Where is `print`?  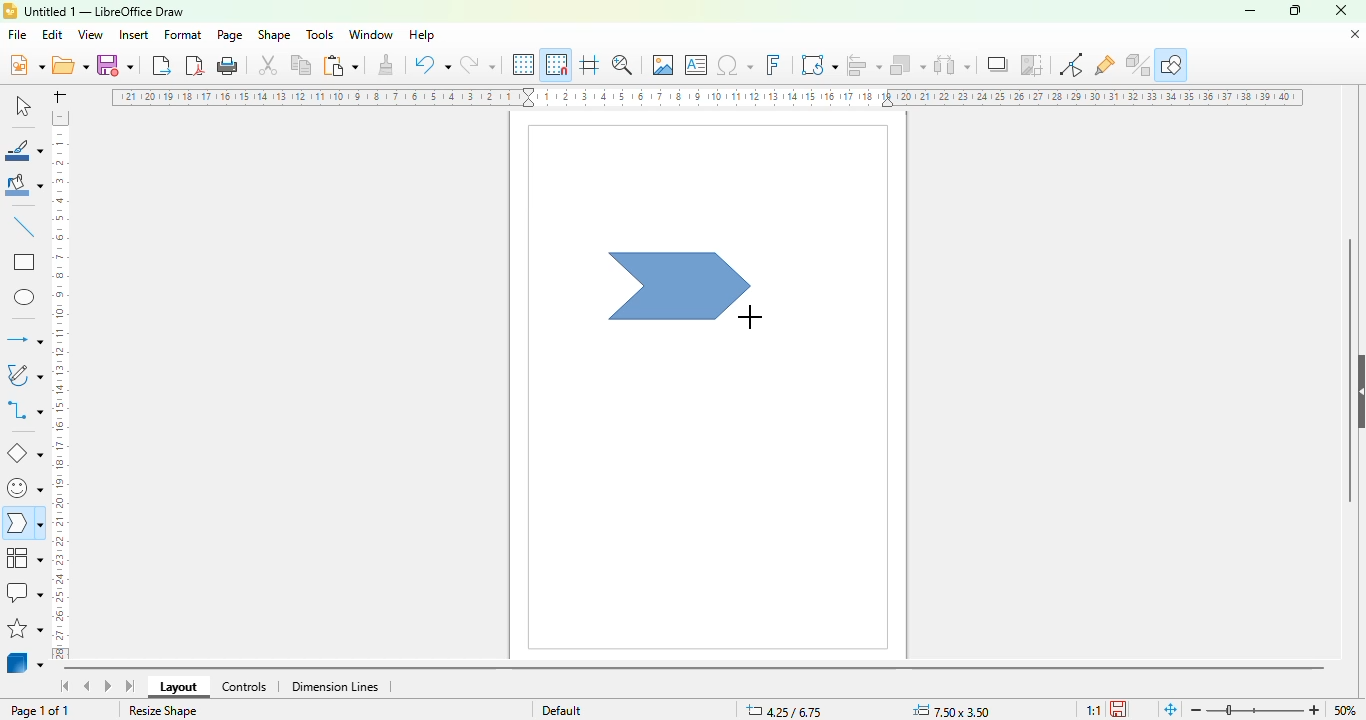
print is located at coordinates (228, 66).